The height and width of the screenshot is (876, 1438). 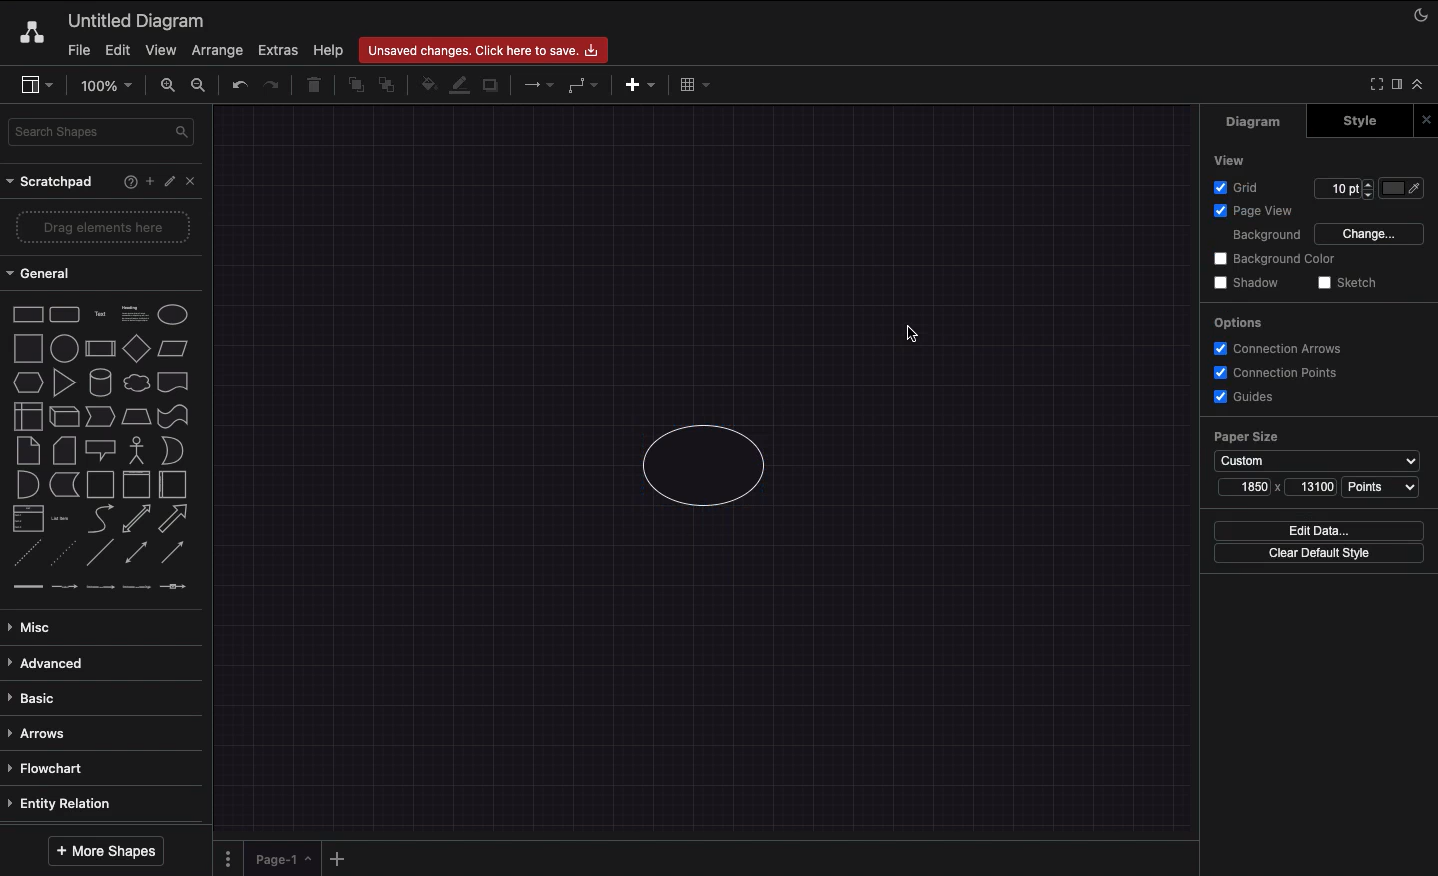 What do you see at coordinates (24, 556) in the screenshot?
I see `Dashed line` at bounding box center [24, 556].